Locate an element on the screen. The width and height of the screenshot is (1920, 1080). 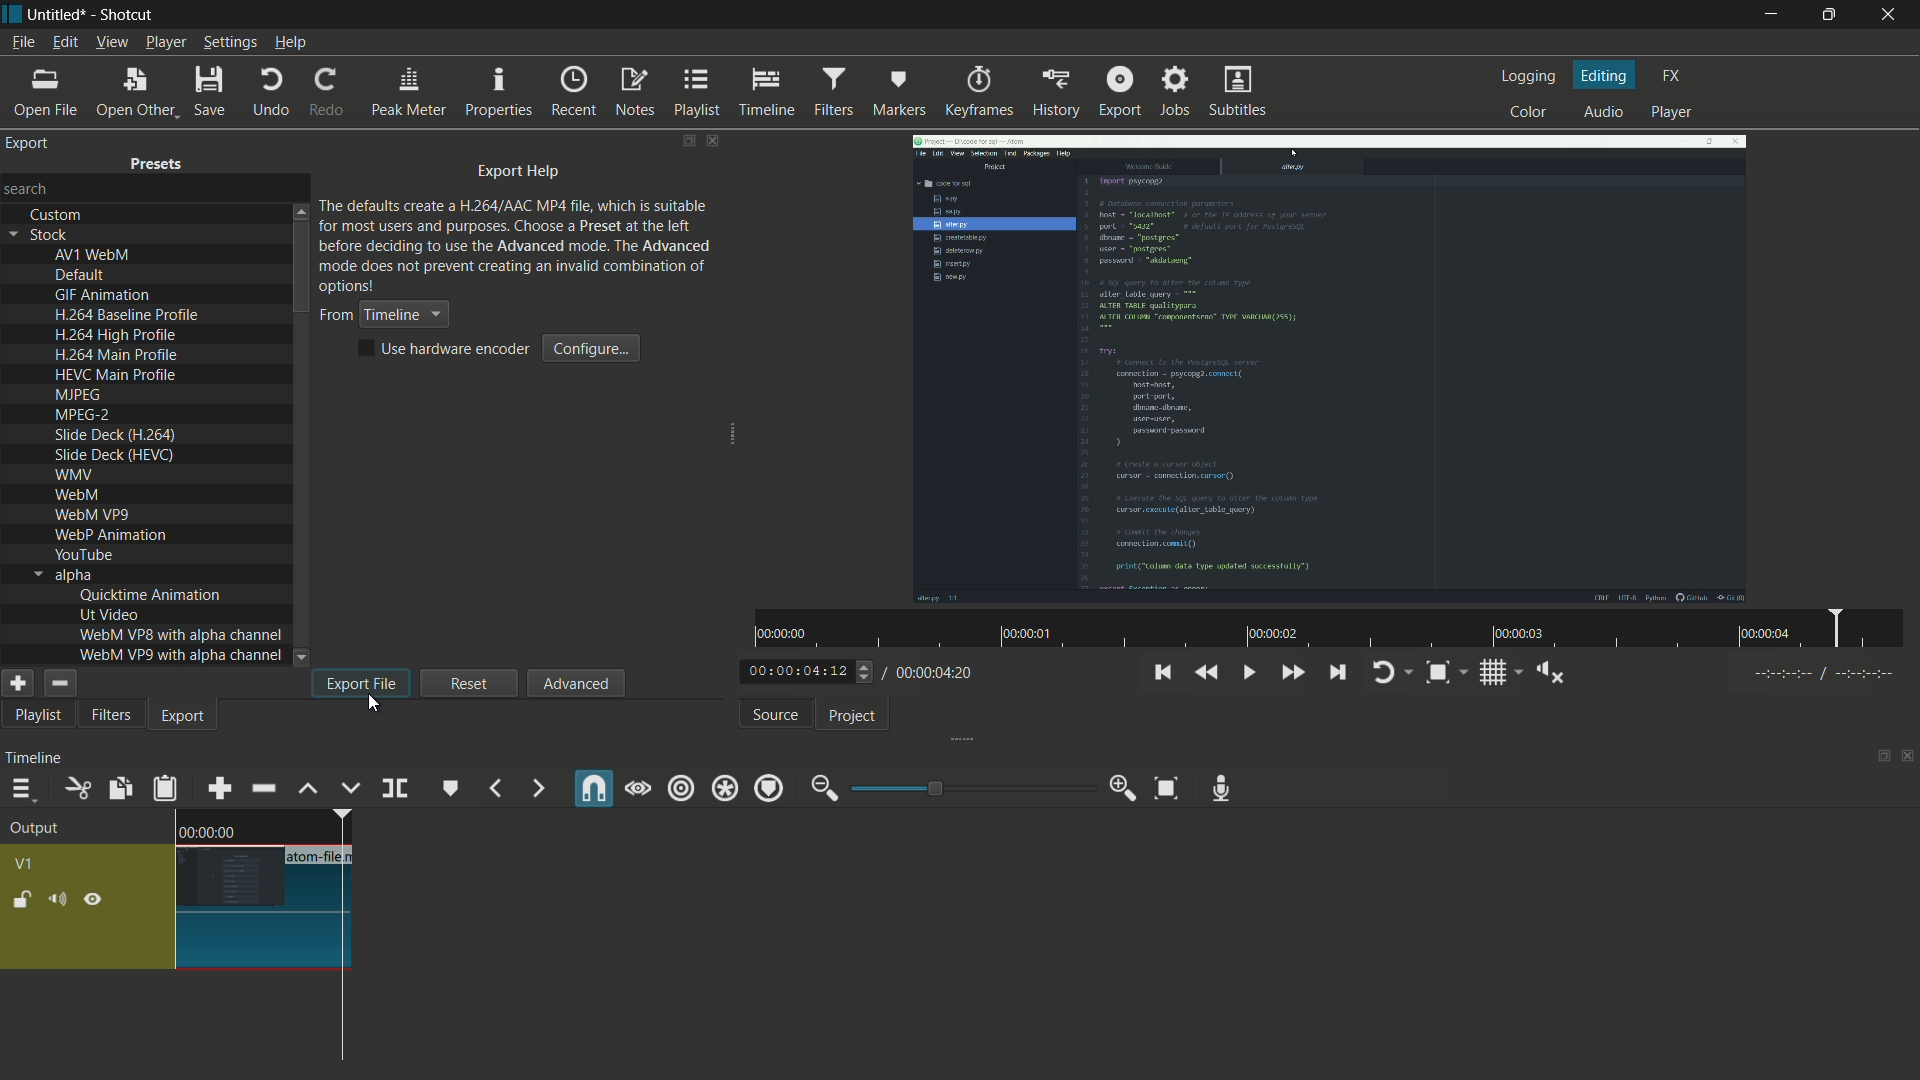
peak meter is located at coordinates (409, 94).